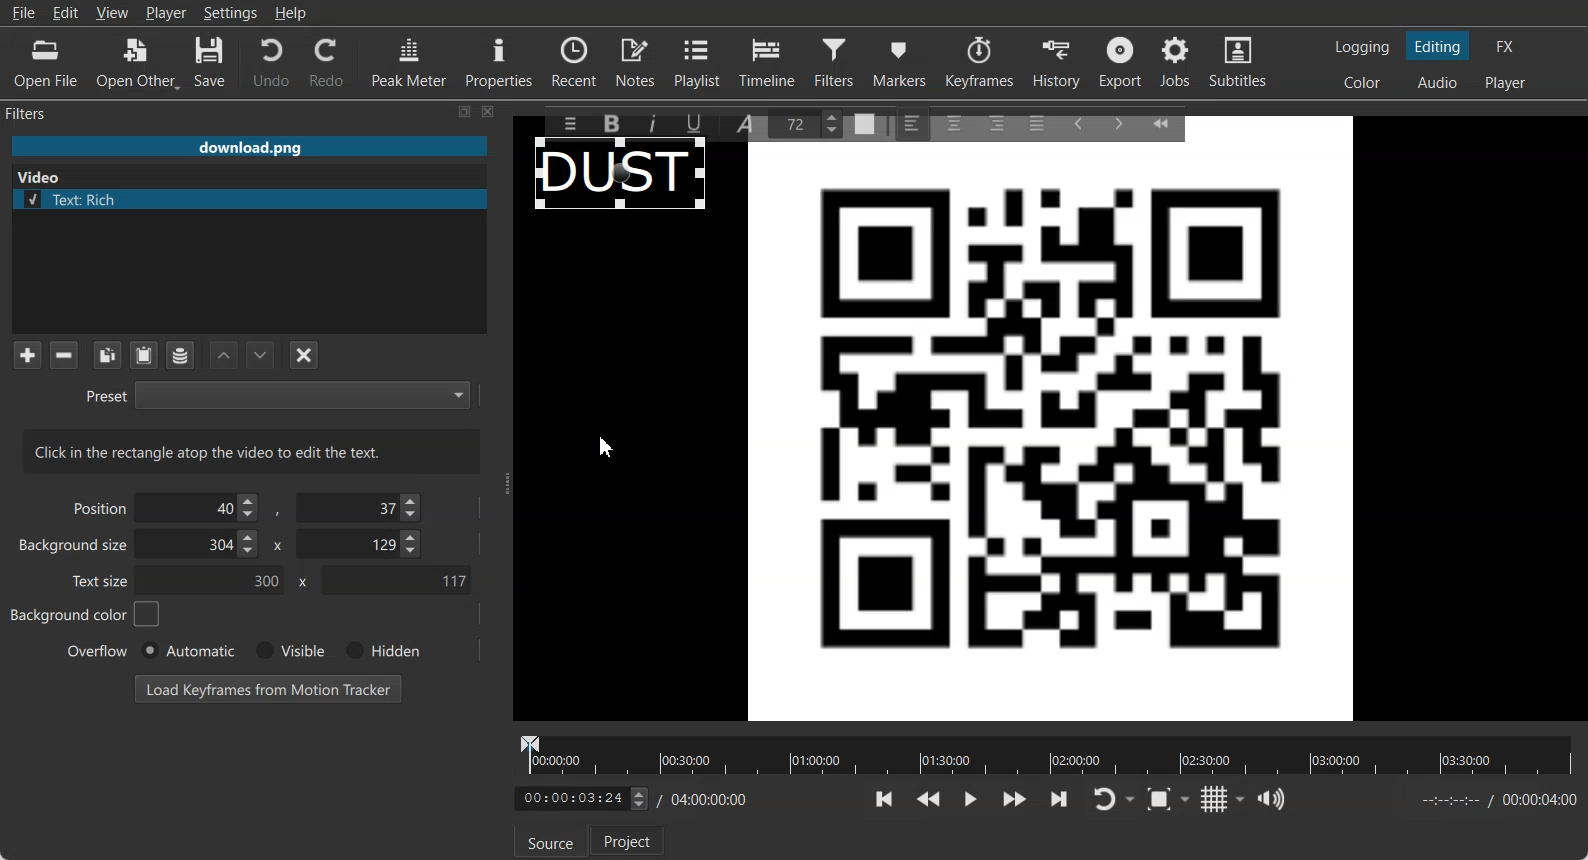 This screenshot has width=1588, height=860. I want to click on Left, so click(913, 122).